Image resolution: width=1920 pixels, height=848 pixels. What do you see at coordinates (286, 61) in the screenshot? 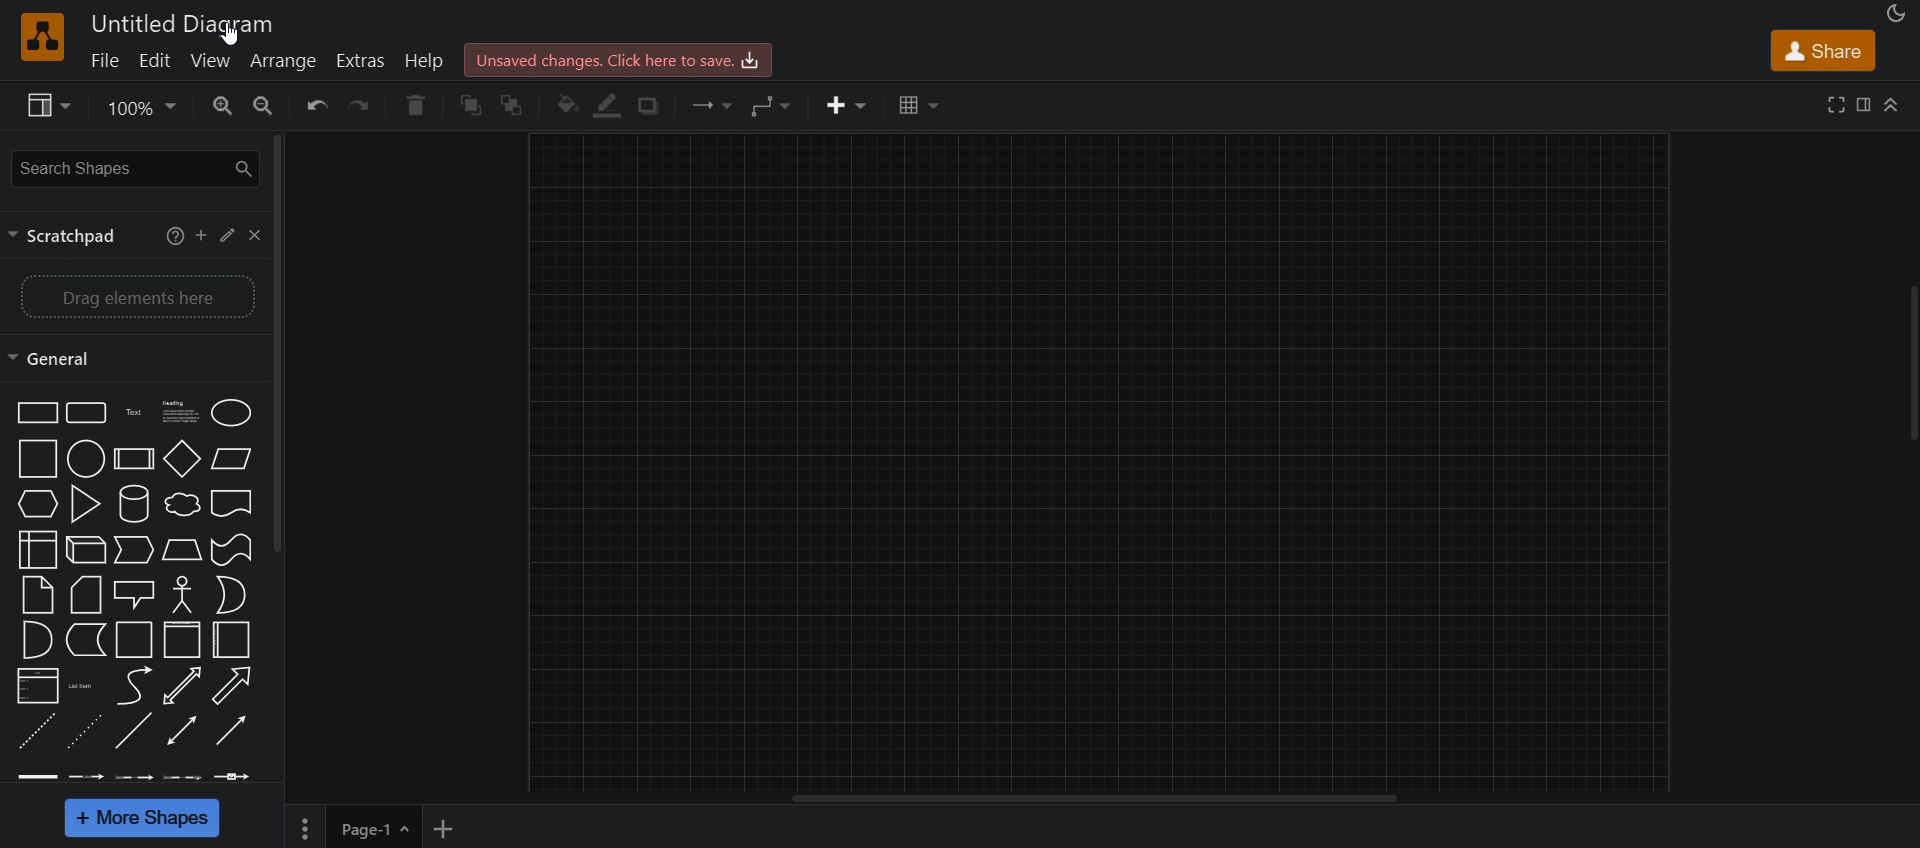
I see `arrange` at bounding box center [286, 61].